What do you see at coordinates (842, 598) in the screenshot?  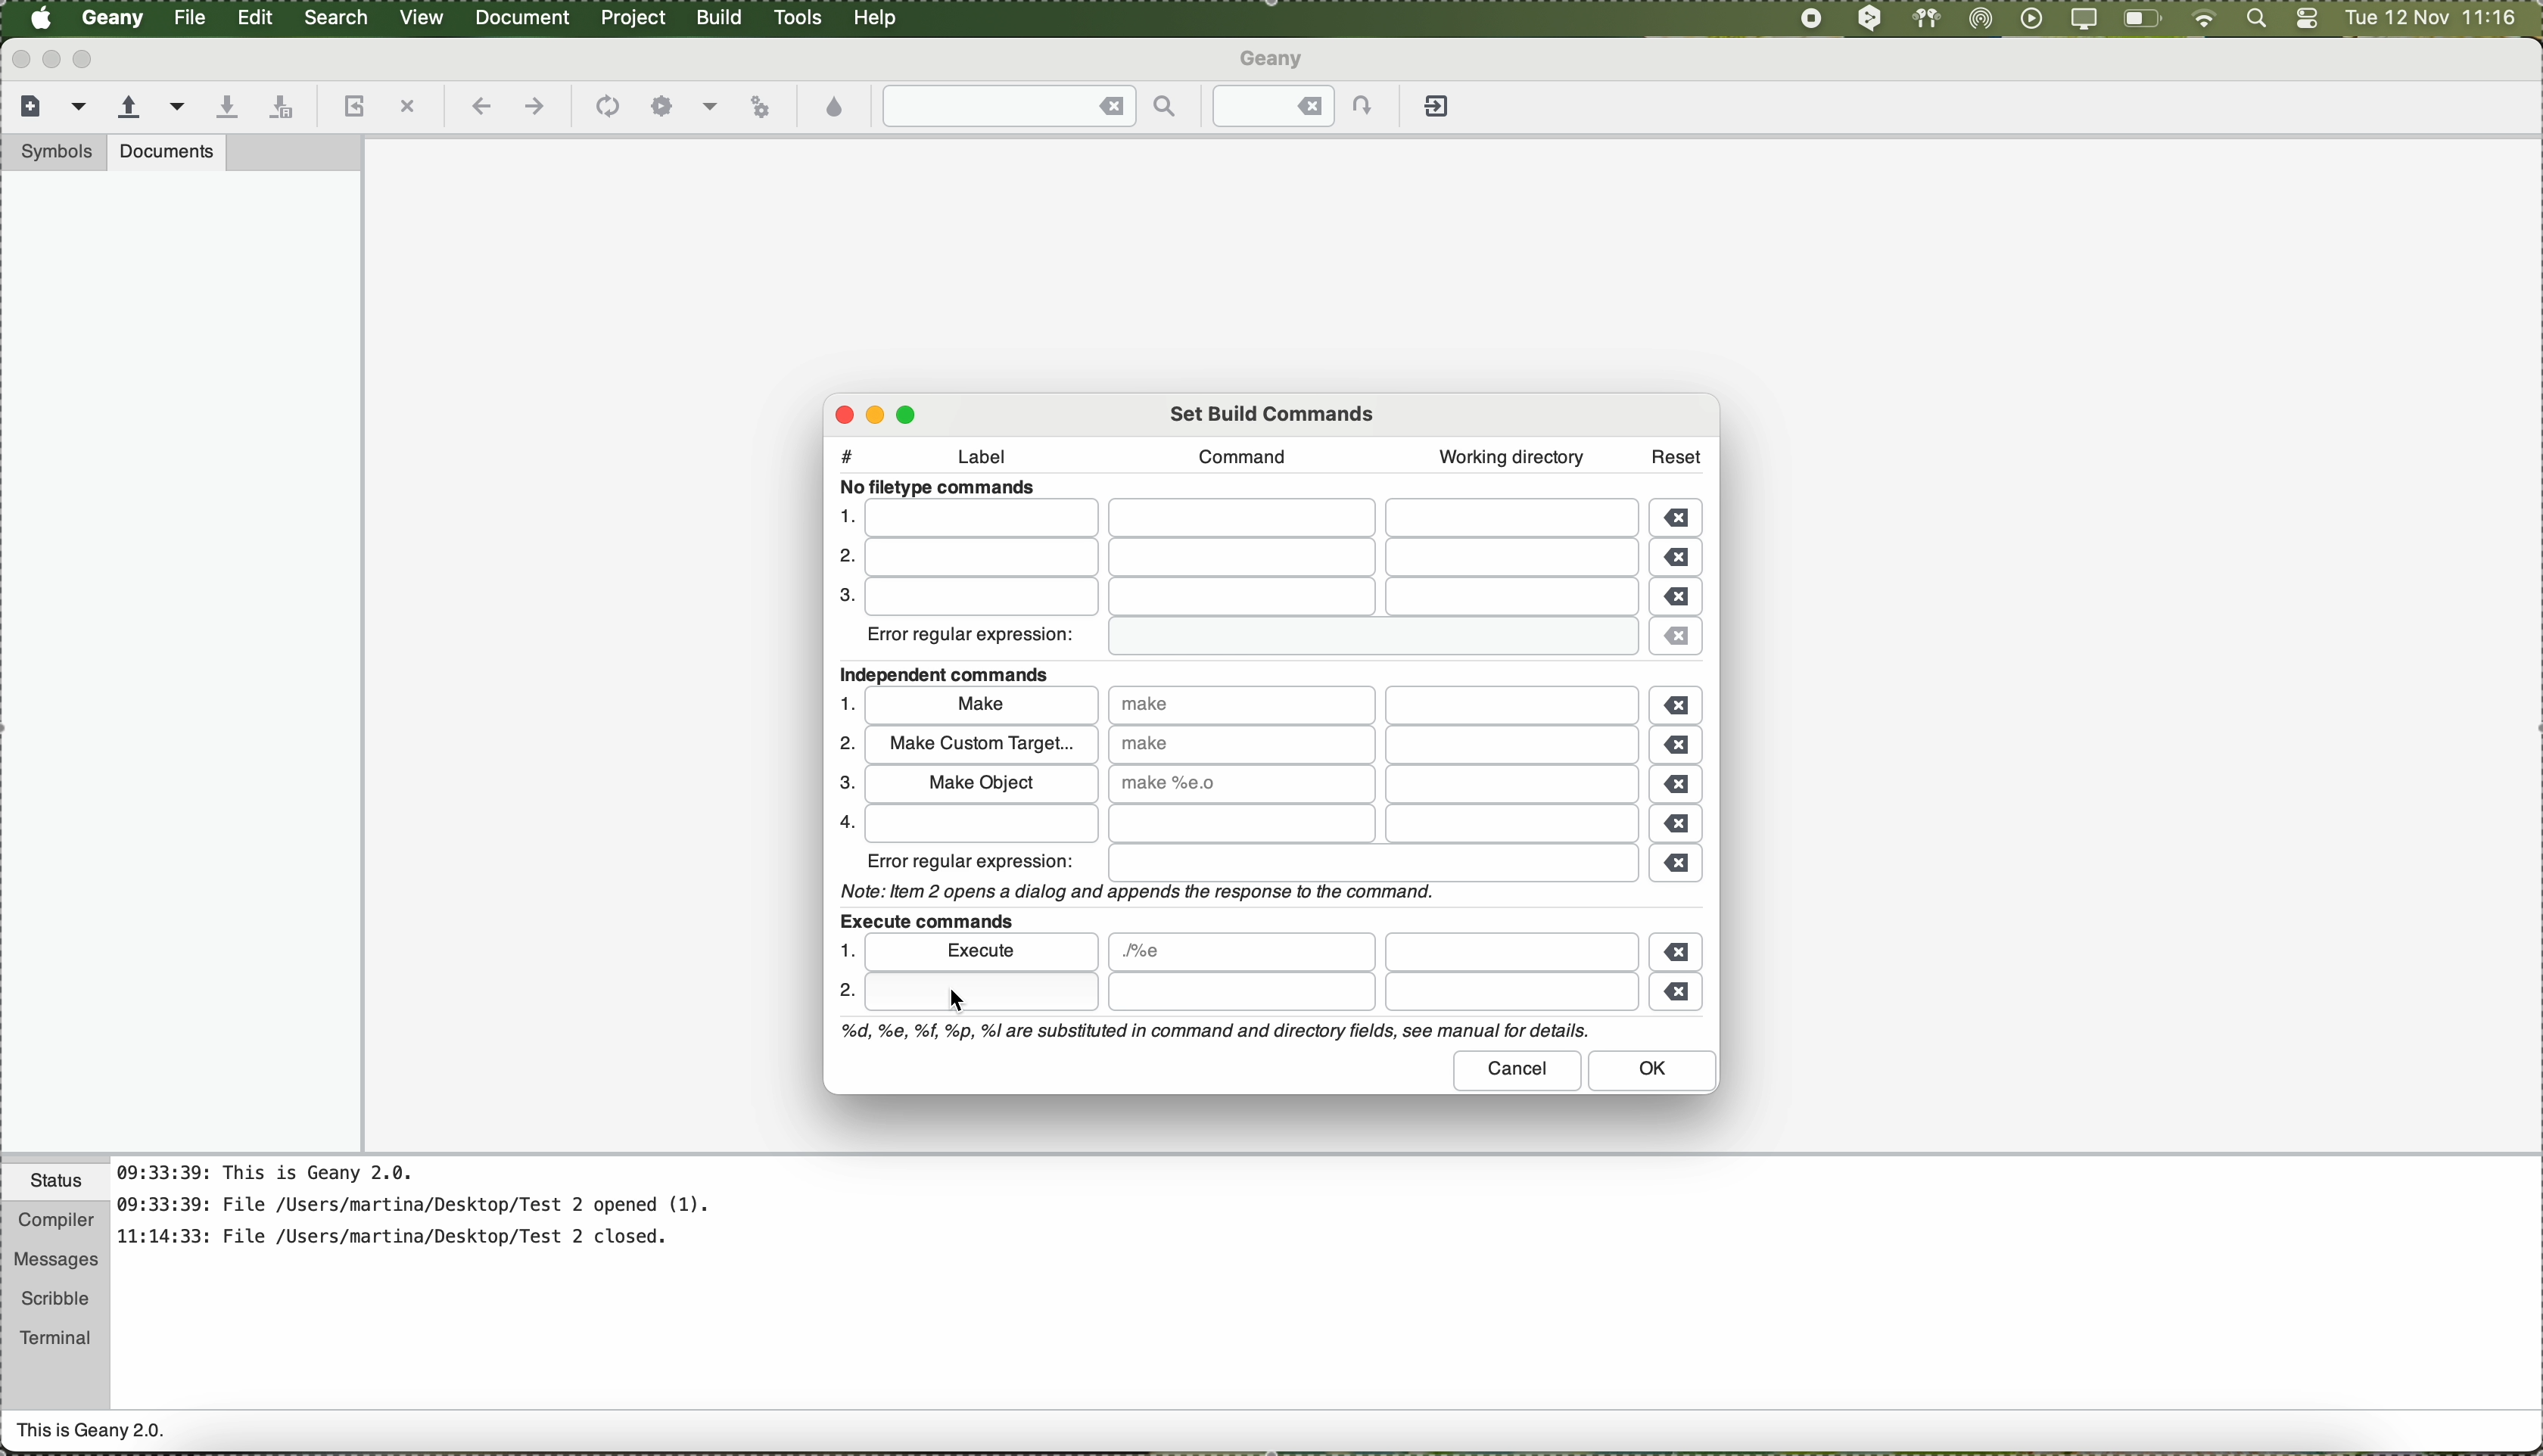 I see `3` at bounding box center [842, 598].